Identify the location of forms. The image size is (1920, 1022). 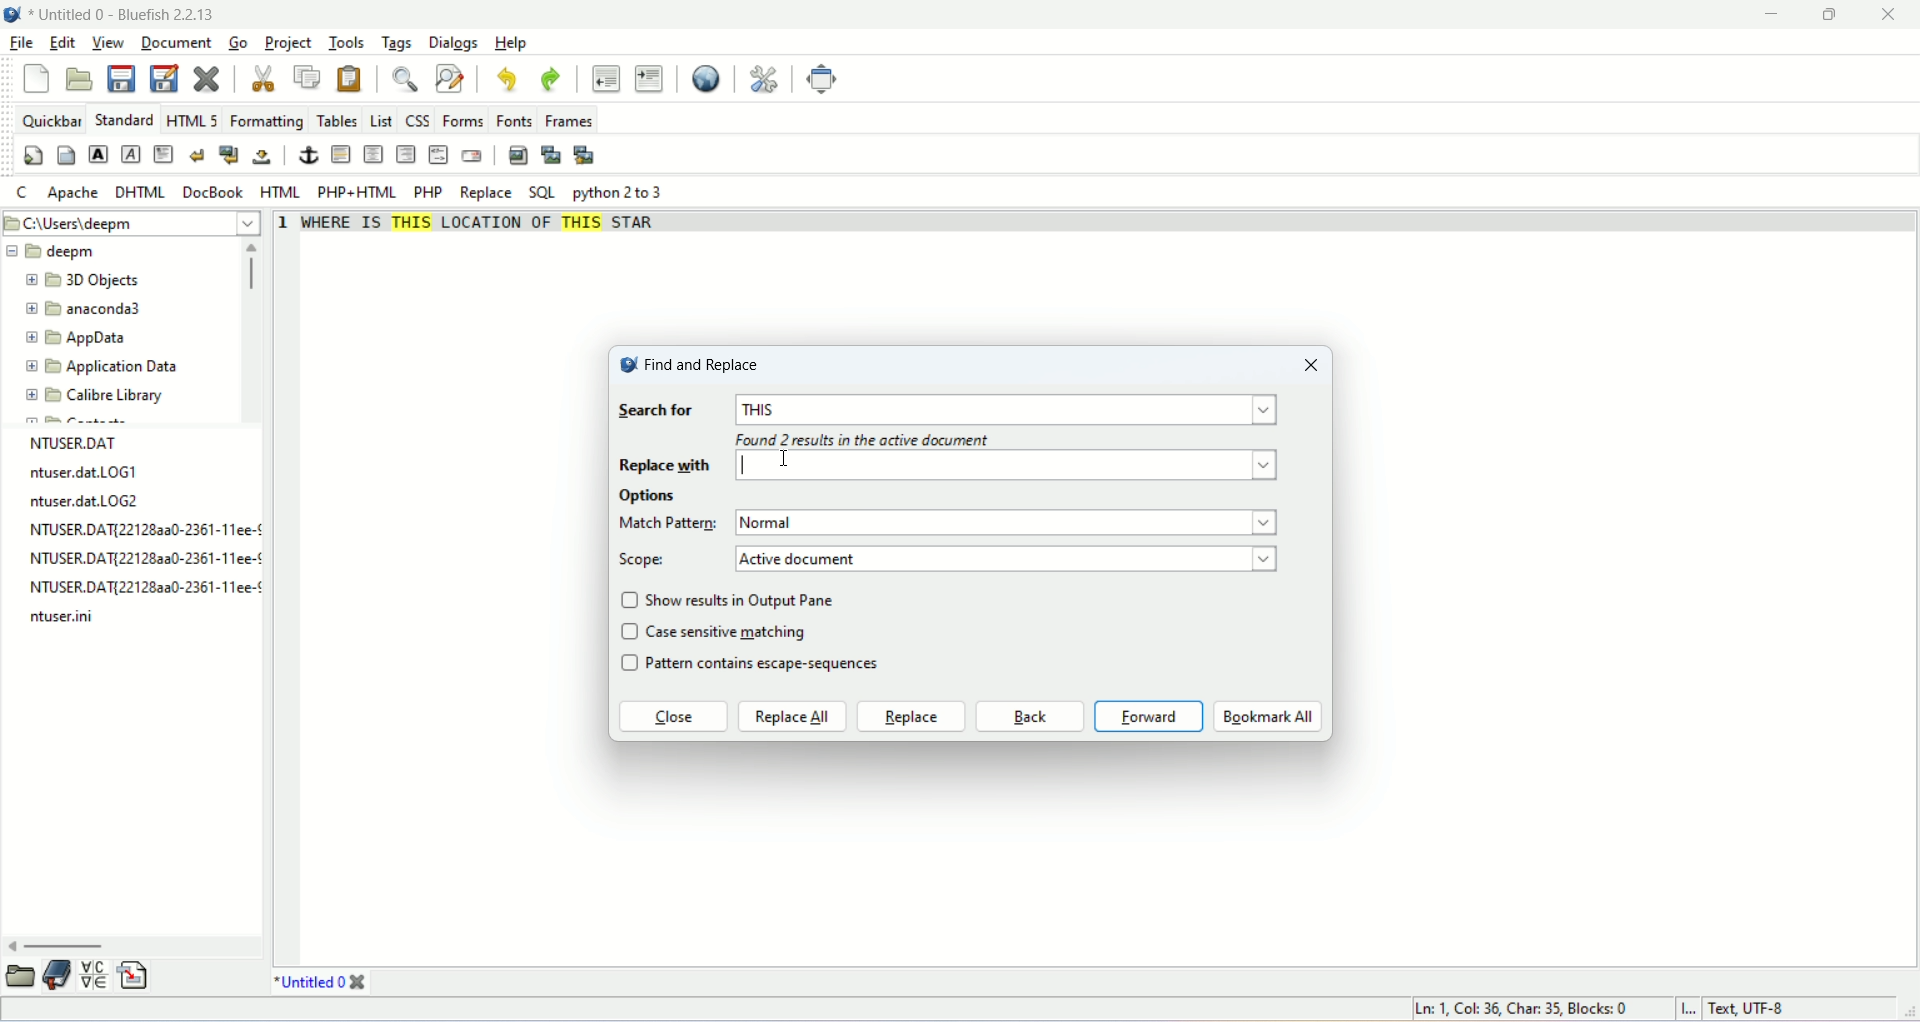
(464, 120).